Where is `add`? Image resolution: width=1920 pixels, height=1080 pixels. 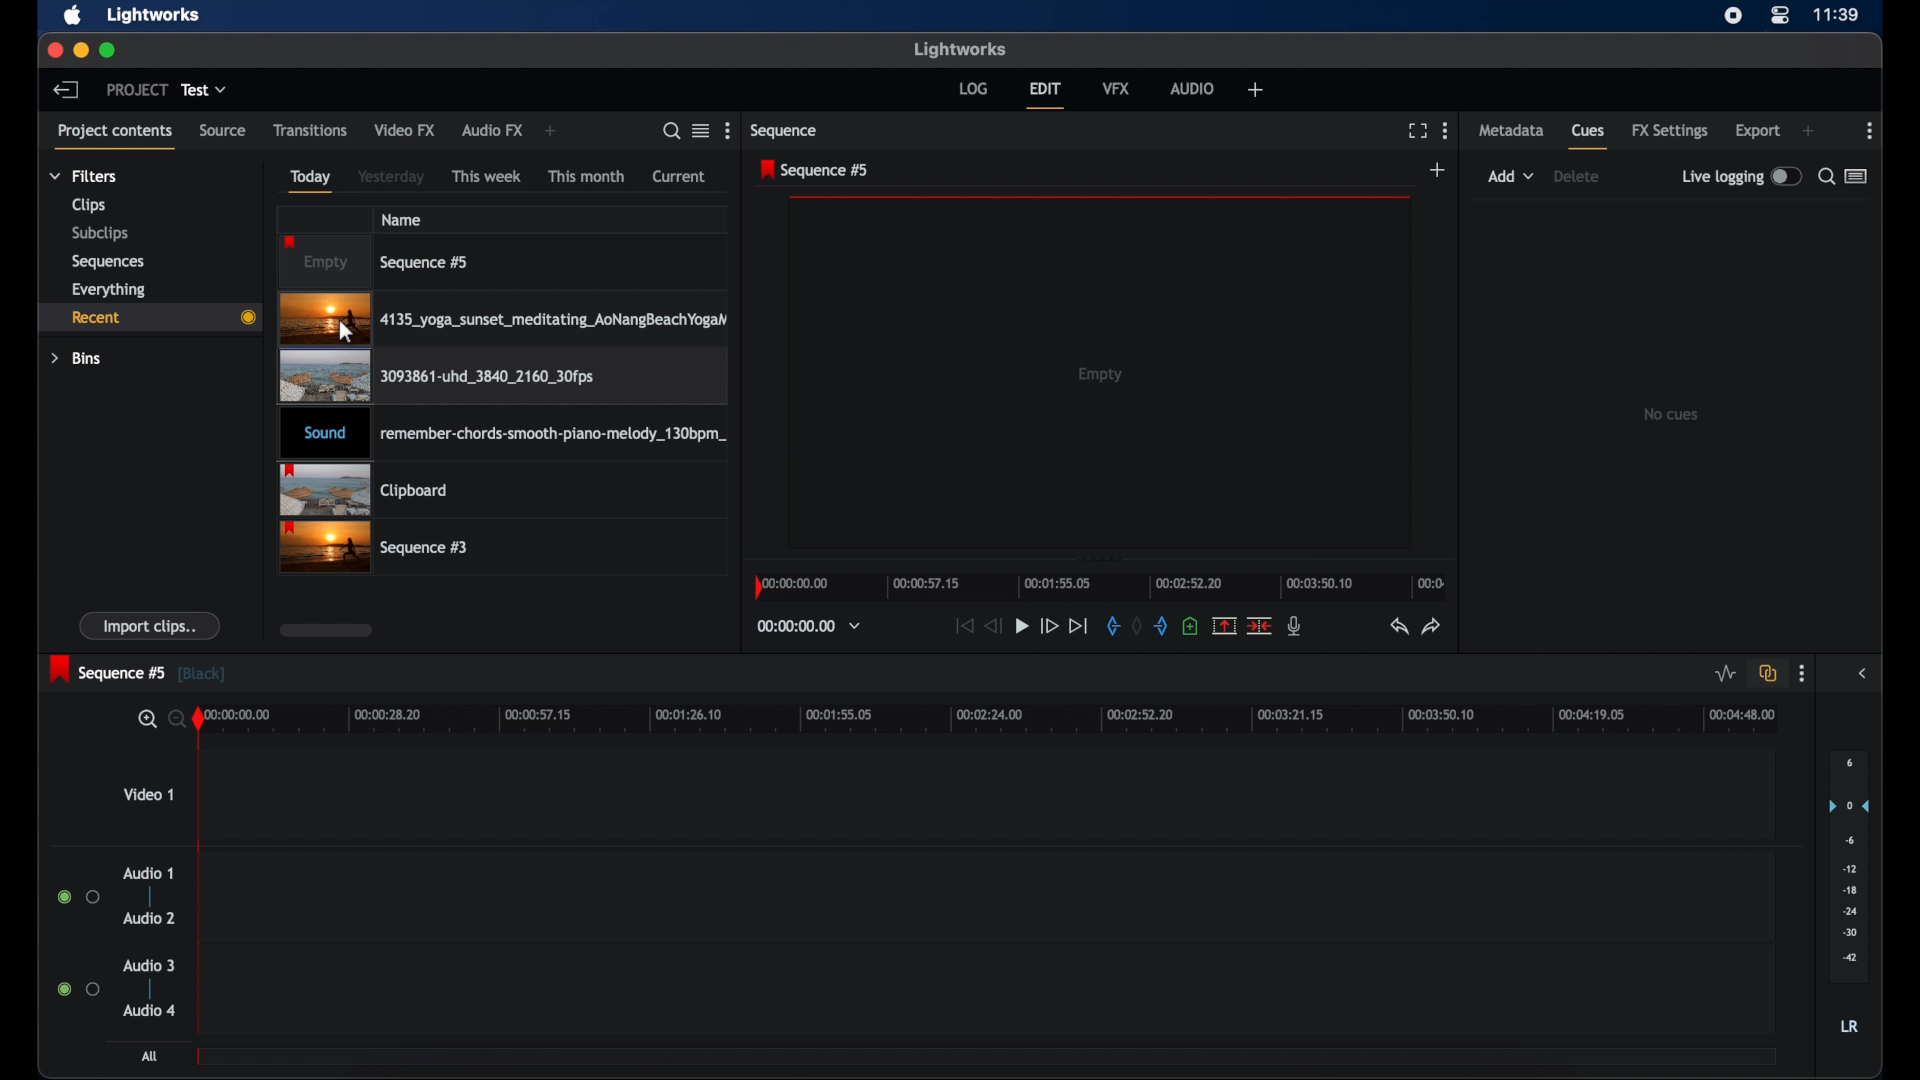
add is located at coordinates (1511, 176).